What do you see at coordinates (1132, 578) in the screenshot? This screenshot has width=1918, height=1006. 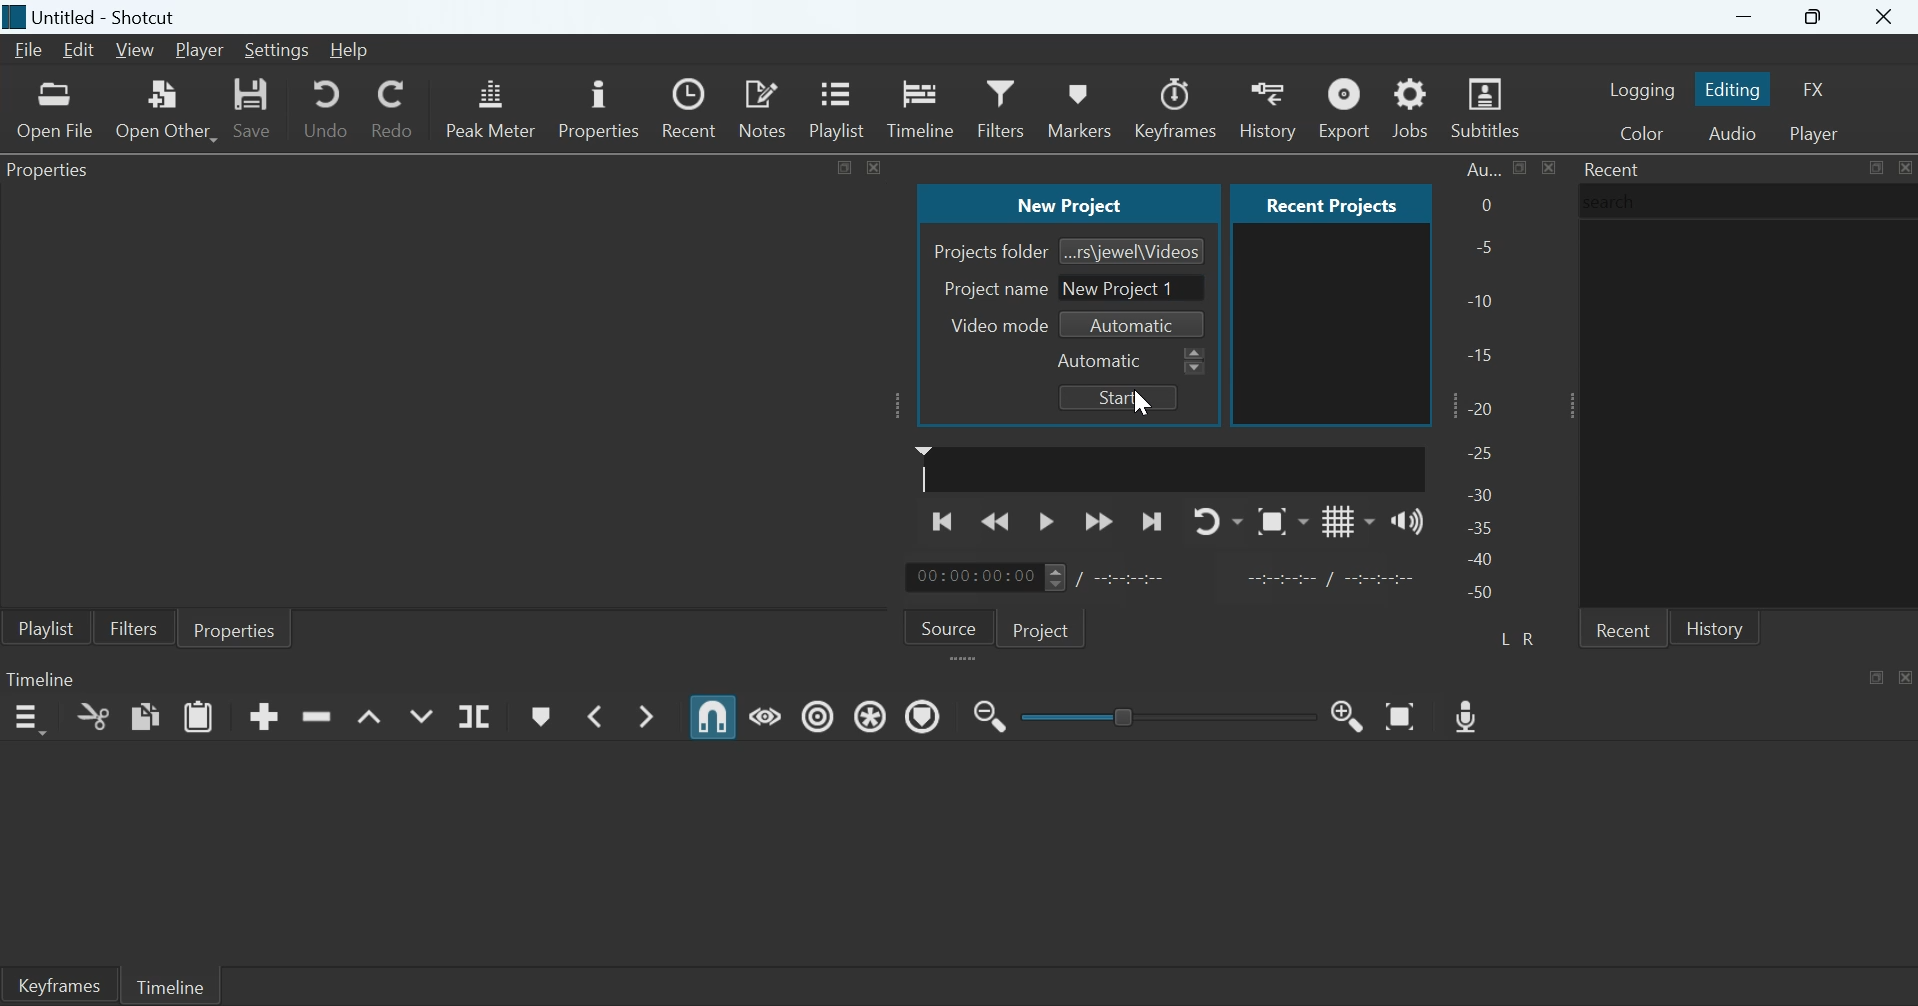 I see `Duration` at bounding box center [1132, 578].